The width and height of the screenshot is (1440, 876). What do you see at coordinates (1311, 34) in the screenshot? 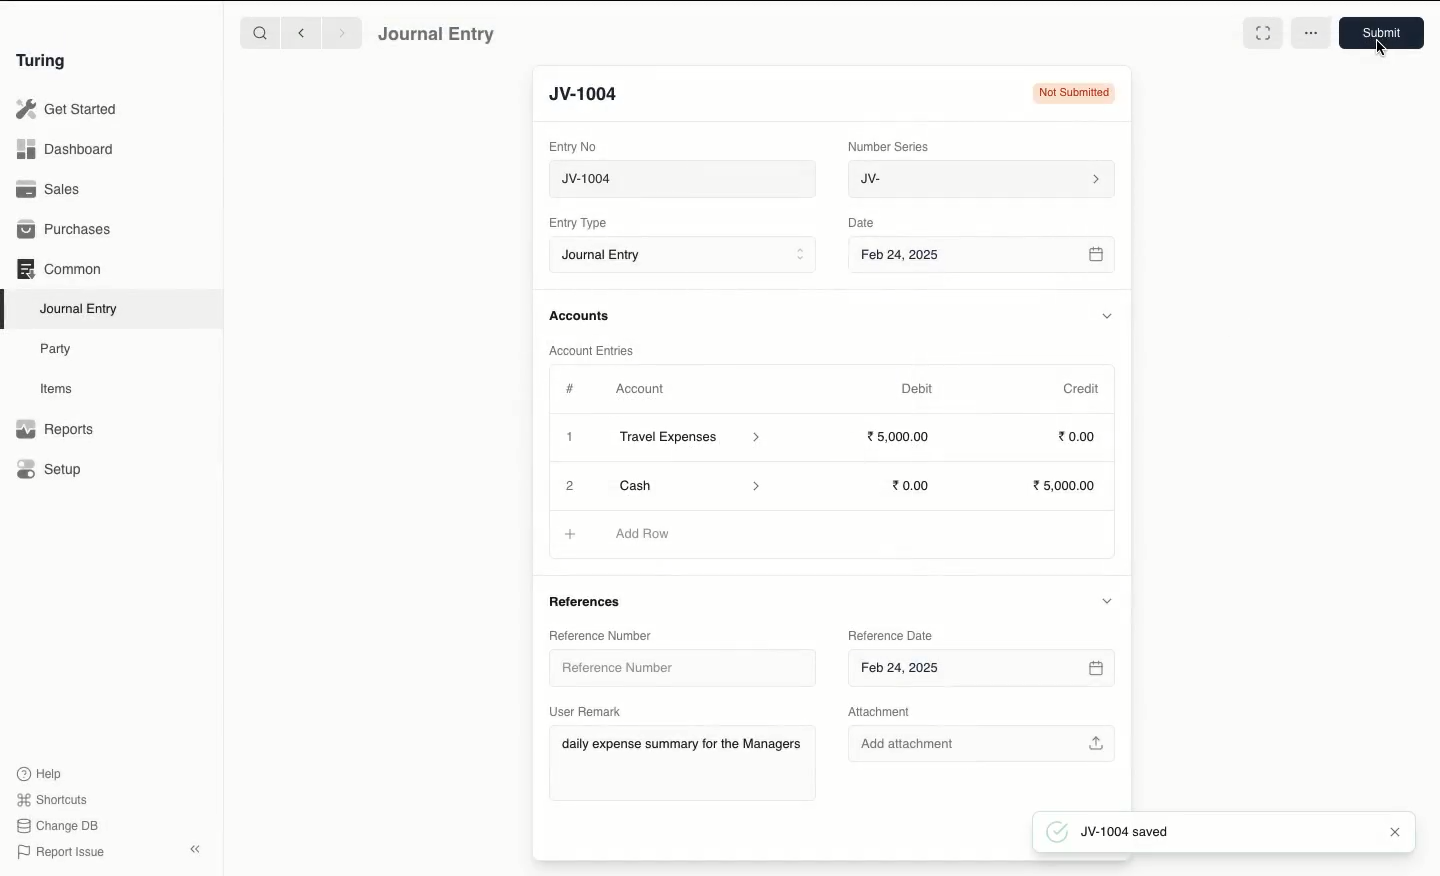
I see `More options` at bounding box center [1311, 34].